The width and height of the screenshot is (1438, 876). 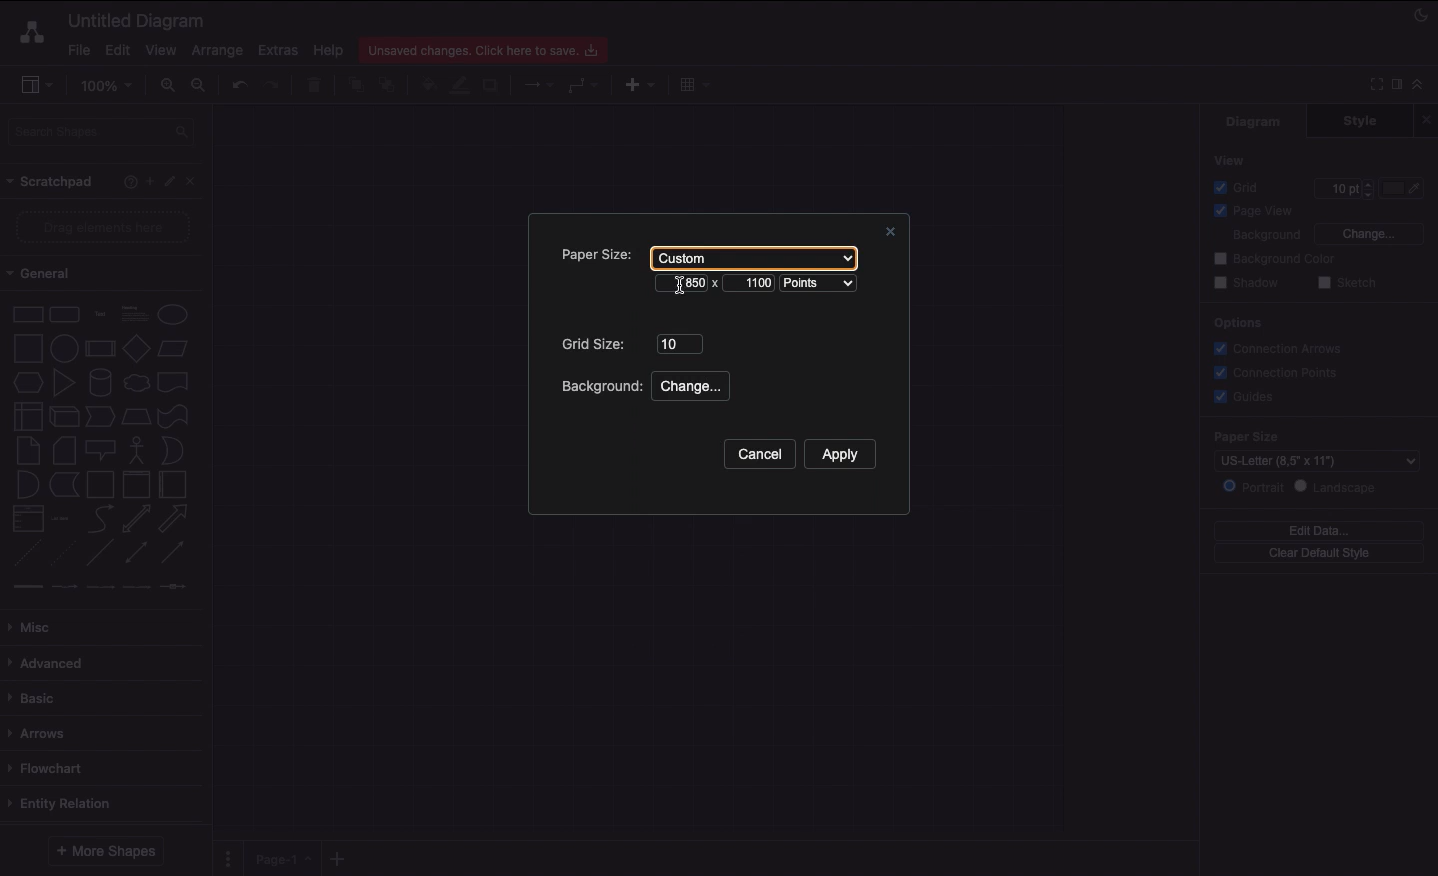 I want to click on Diagram, so click(x=1255, y=121).